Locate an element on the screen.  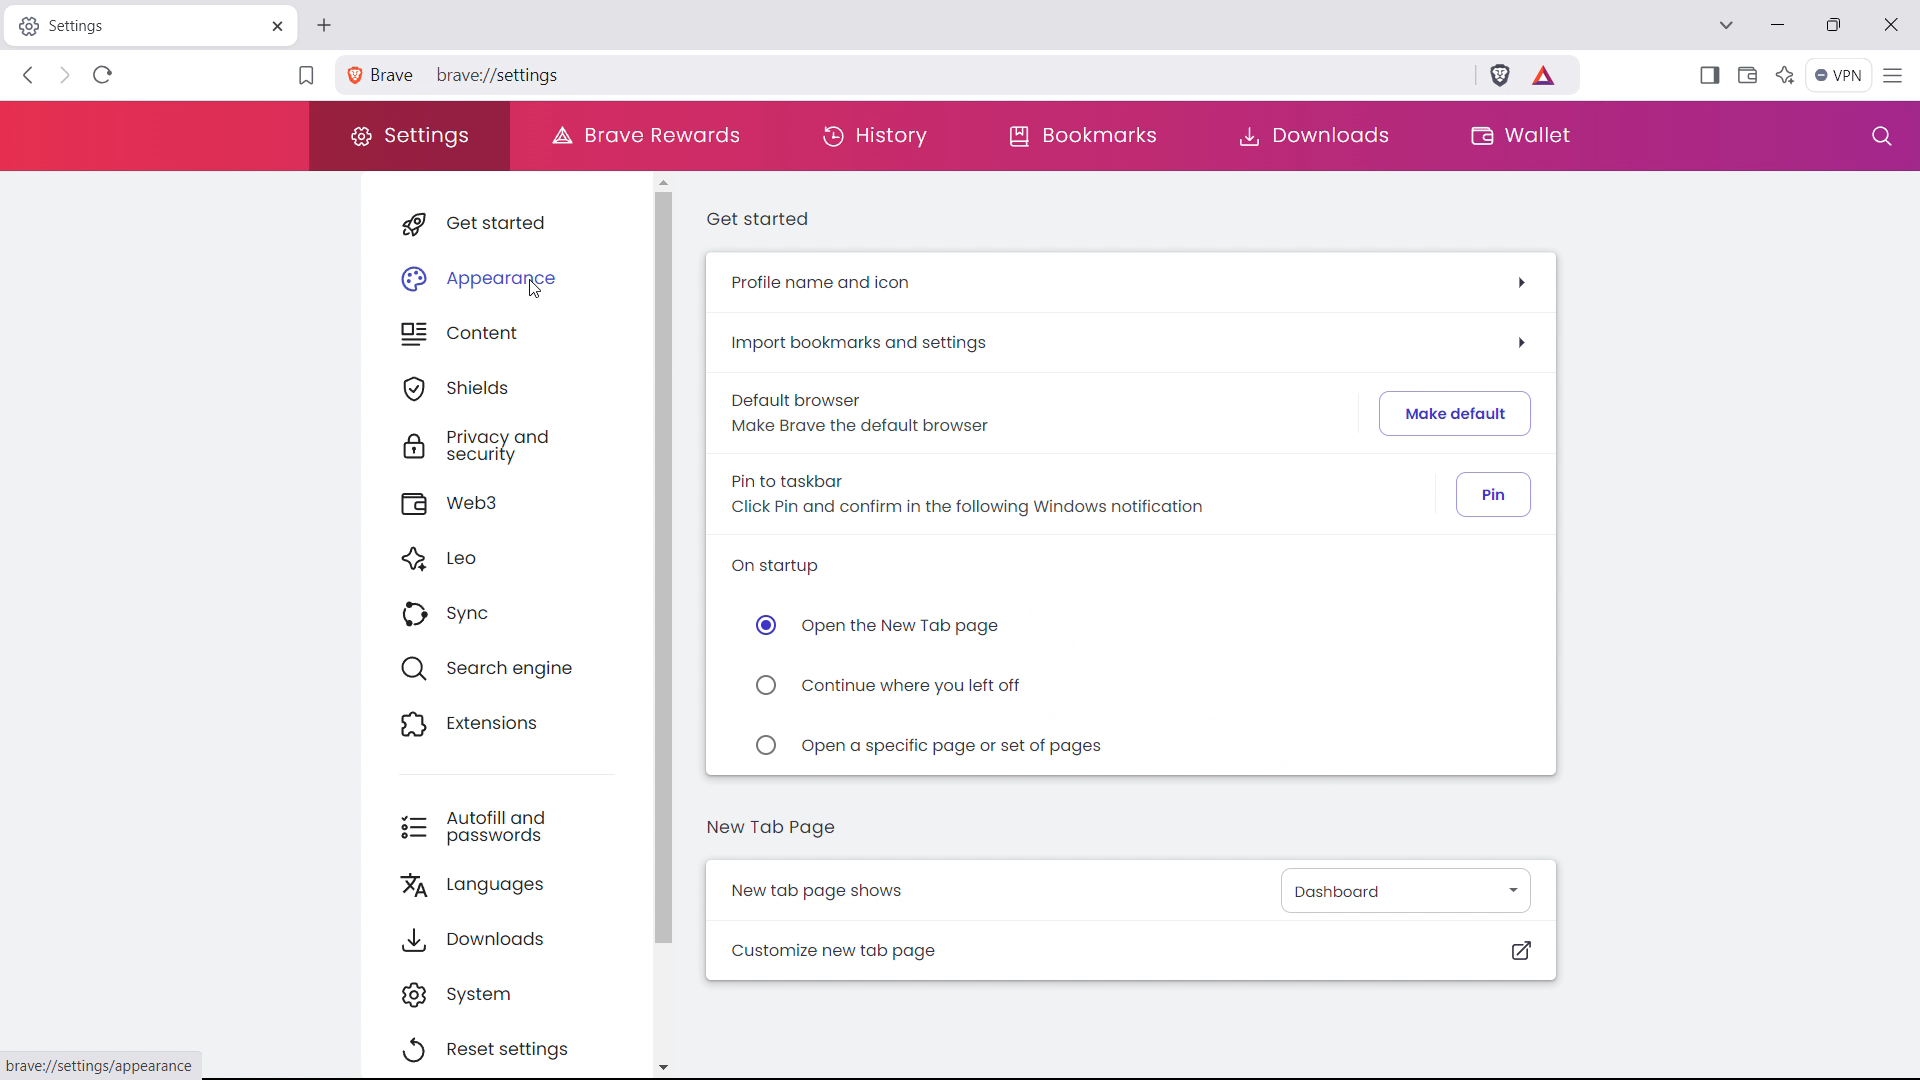
search tabs is located at coordinates (1727, 25).